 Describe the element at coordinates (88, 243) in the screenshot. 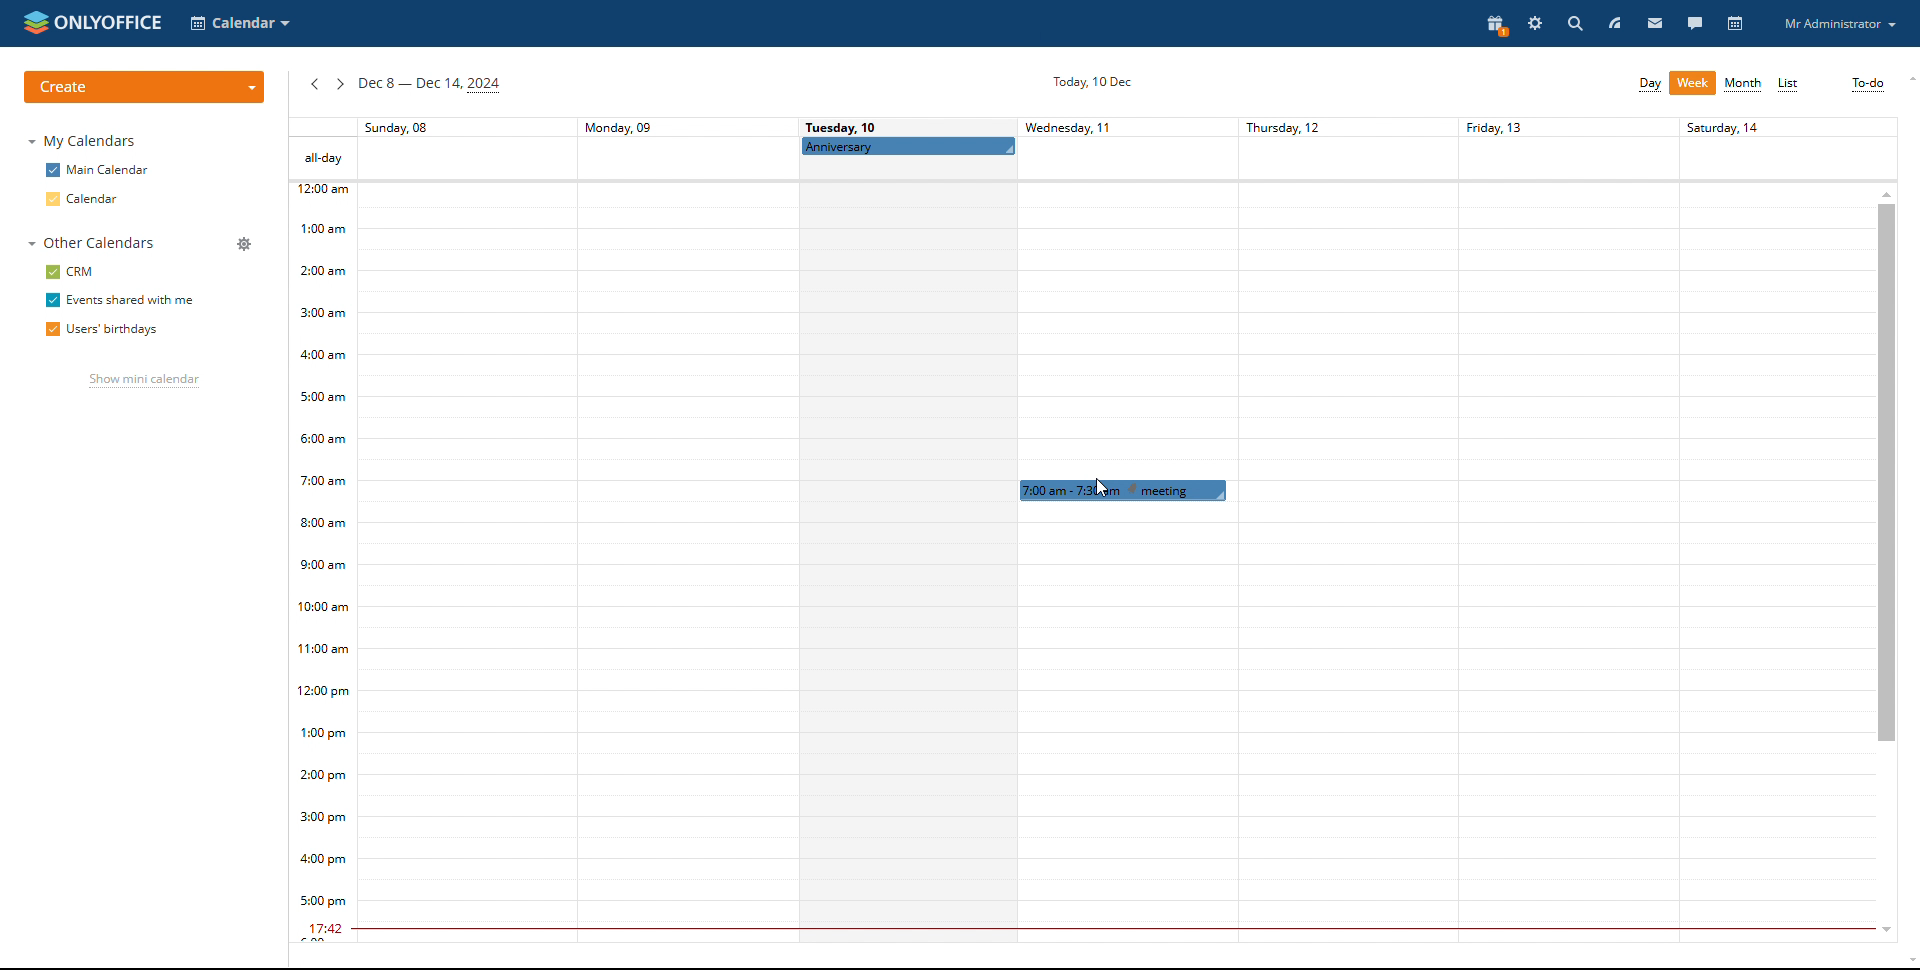

I see `other calendars` at that location.